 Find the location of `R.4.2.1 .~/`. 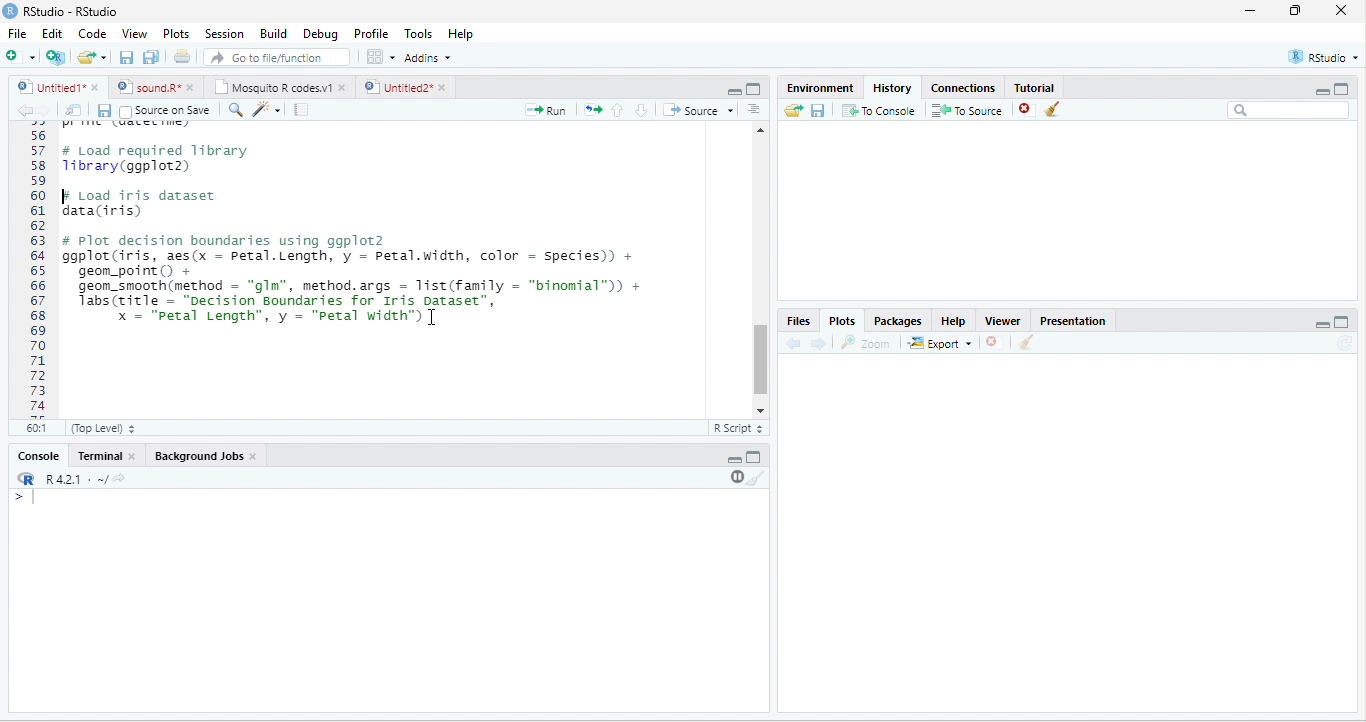

R.4.2.1 .~/ is located at coordinates (71, 480).